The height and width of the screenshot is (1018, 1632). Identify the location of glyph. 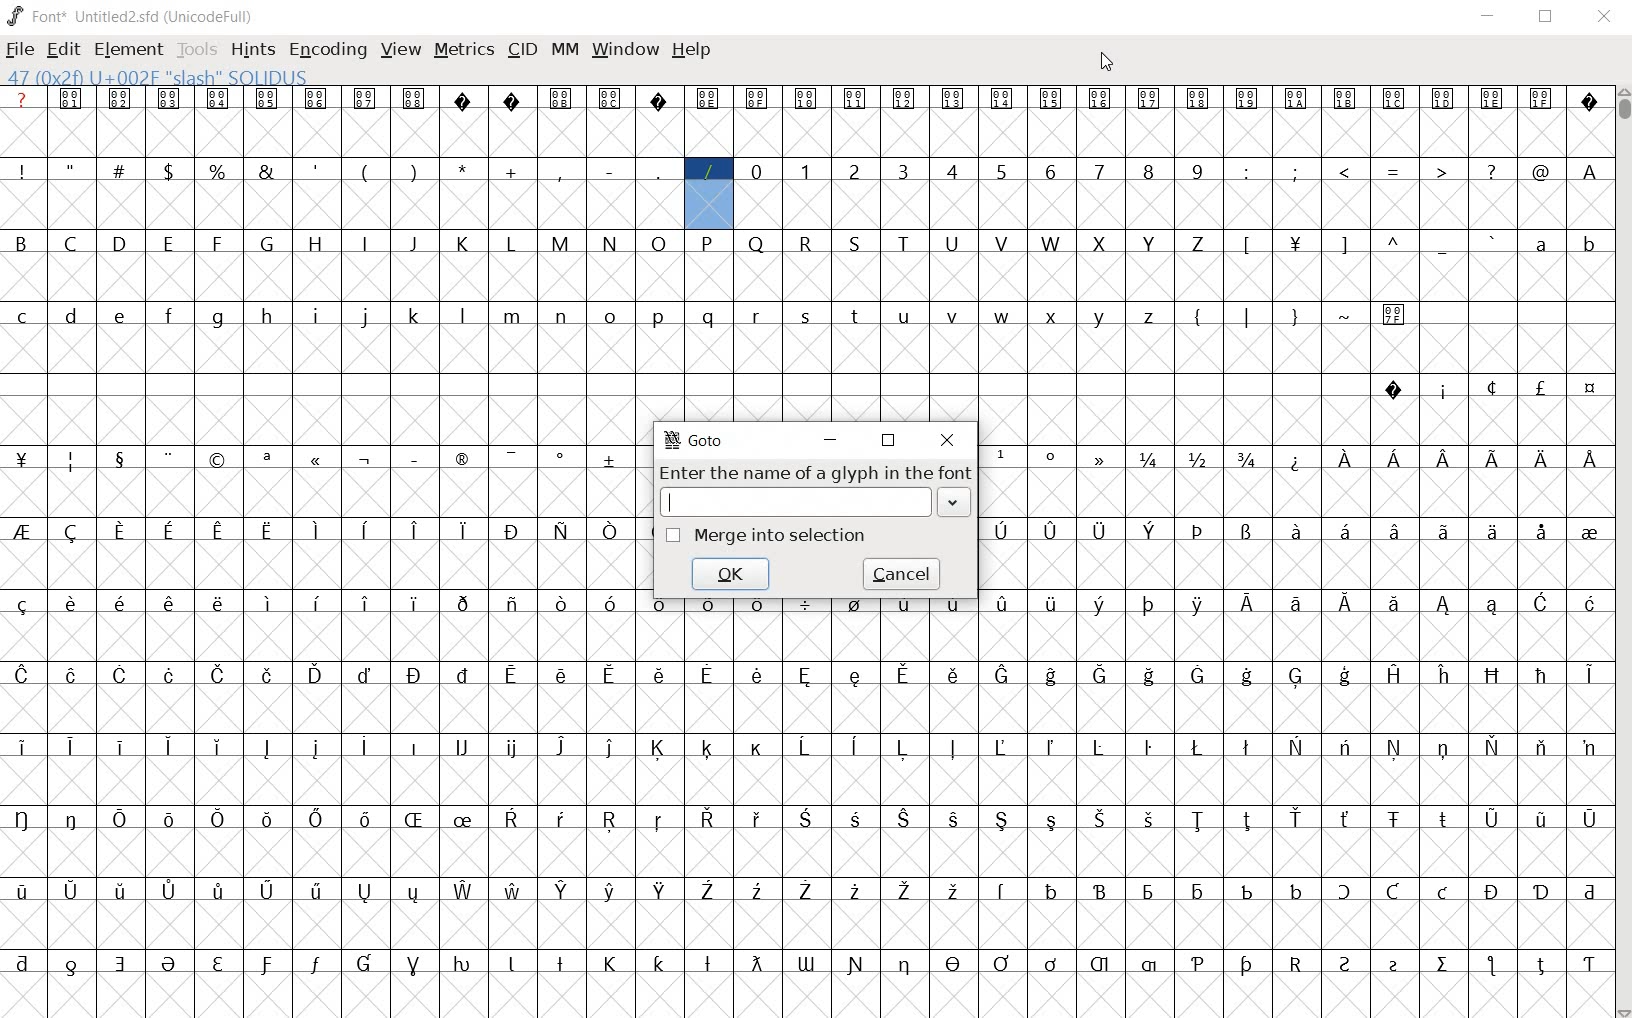
(759, 675).